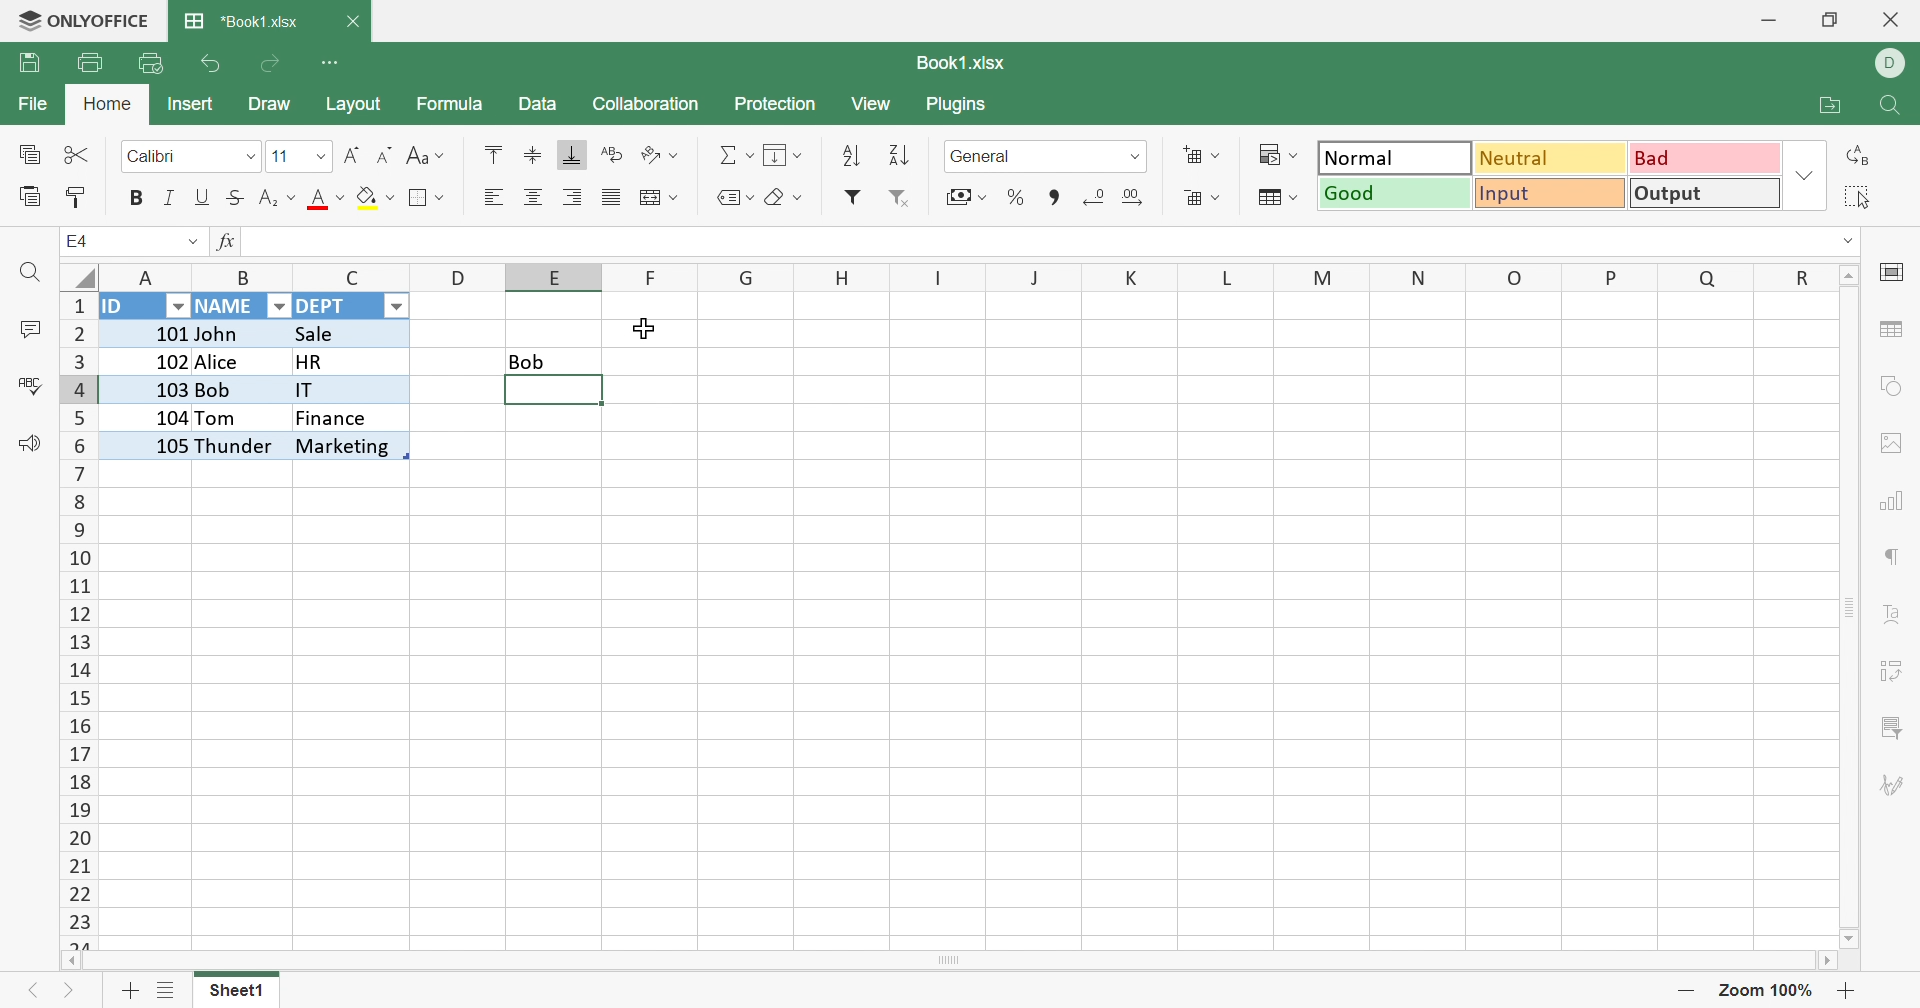  What do you see at coordinates (31, 155) in the screenshot?
I see `Copy` at bounding box center [31, 155].